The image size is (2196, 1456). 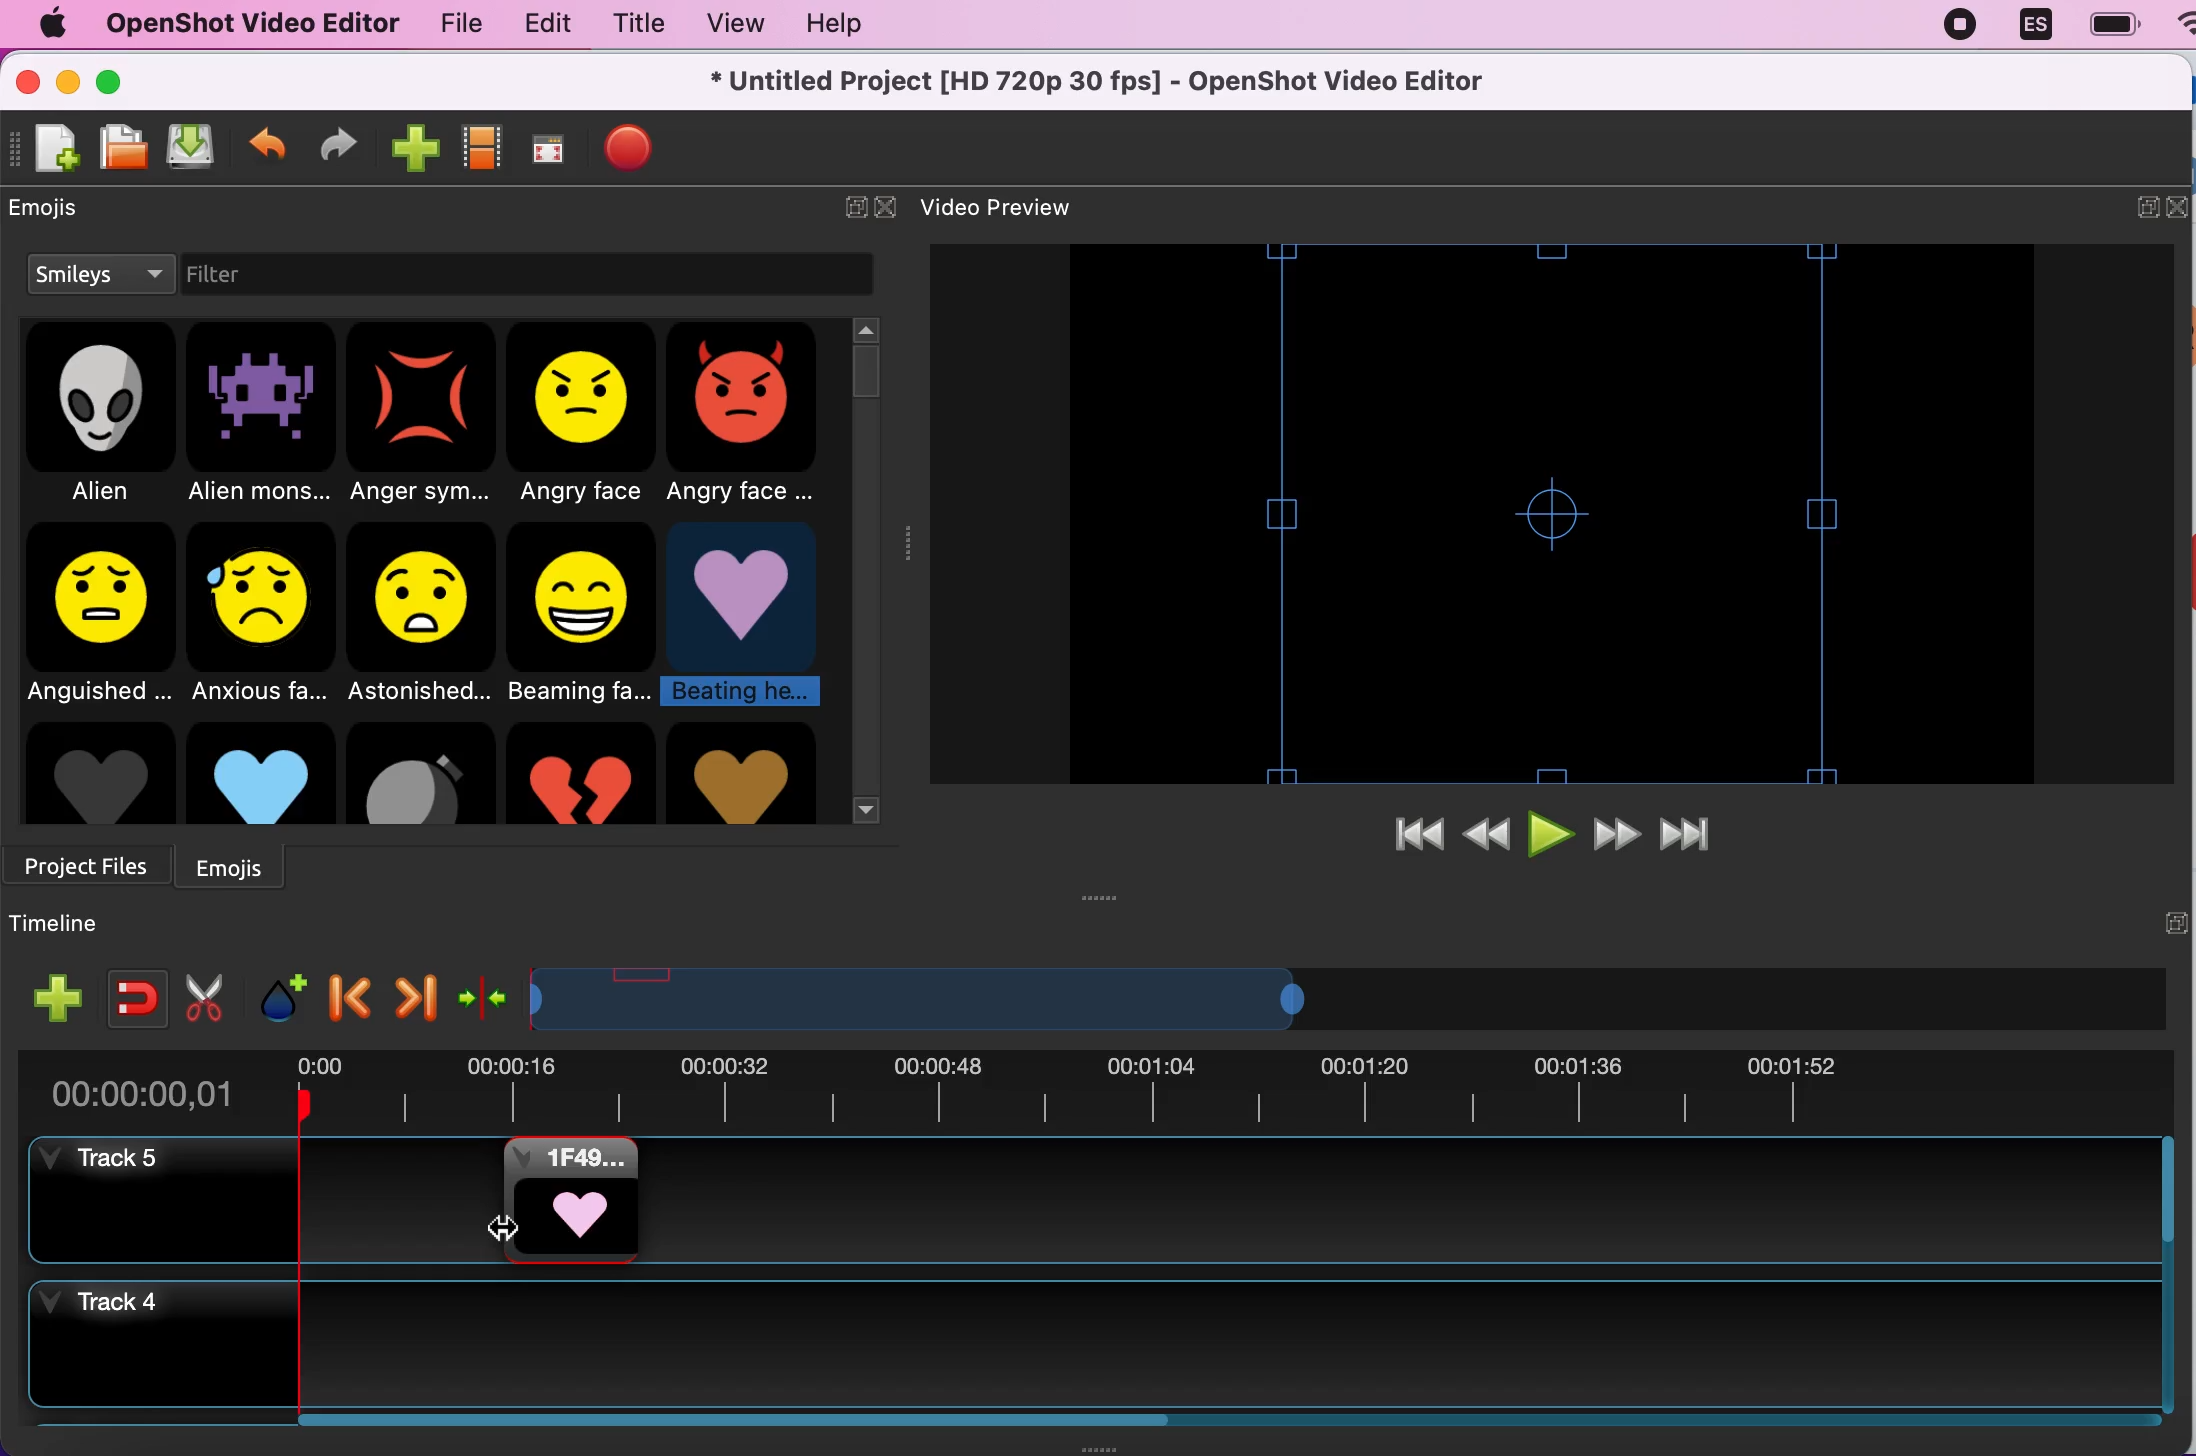 I want to click on anger, so click(x=424, y=416).